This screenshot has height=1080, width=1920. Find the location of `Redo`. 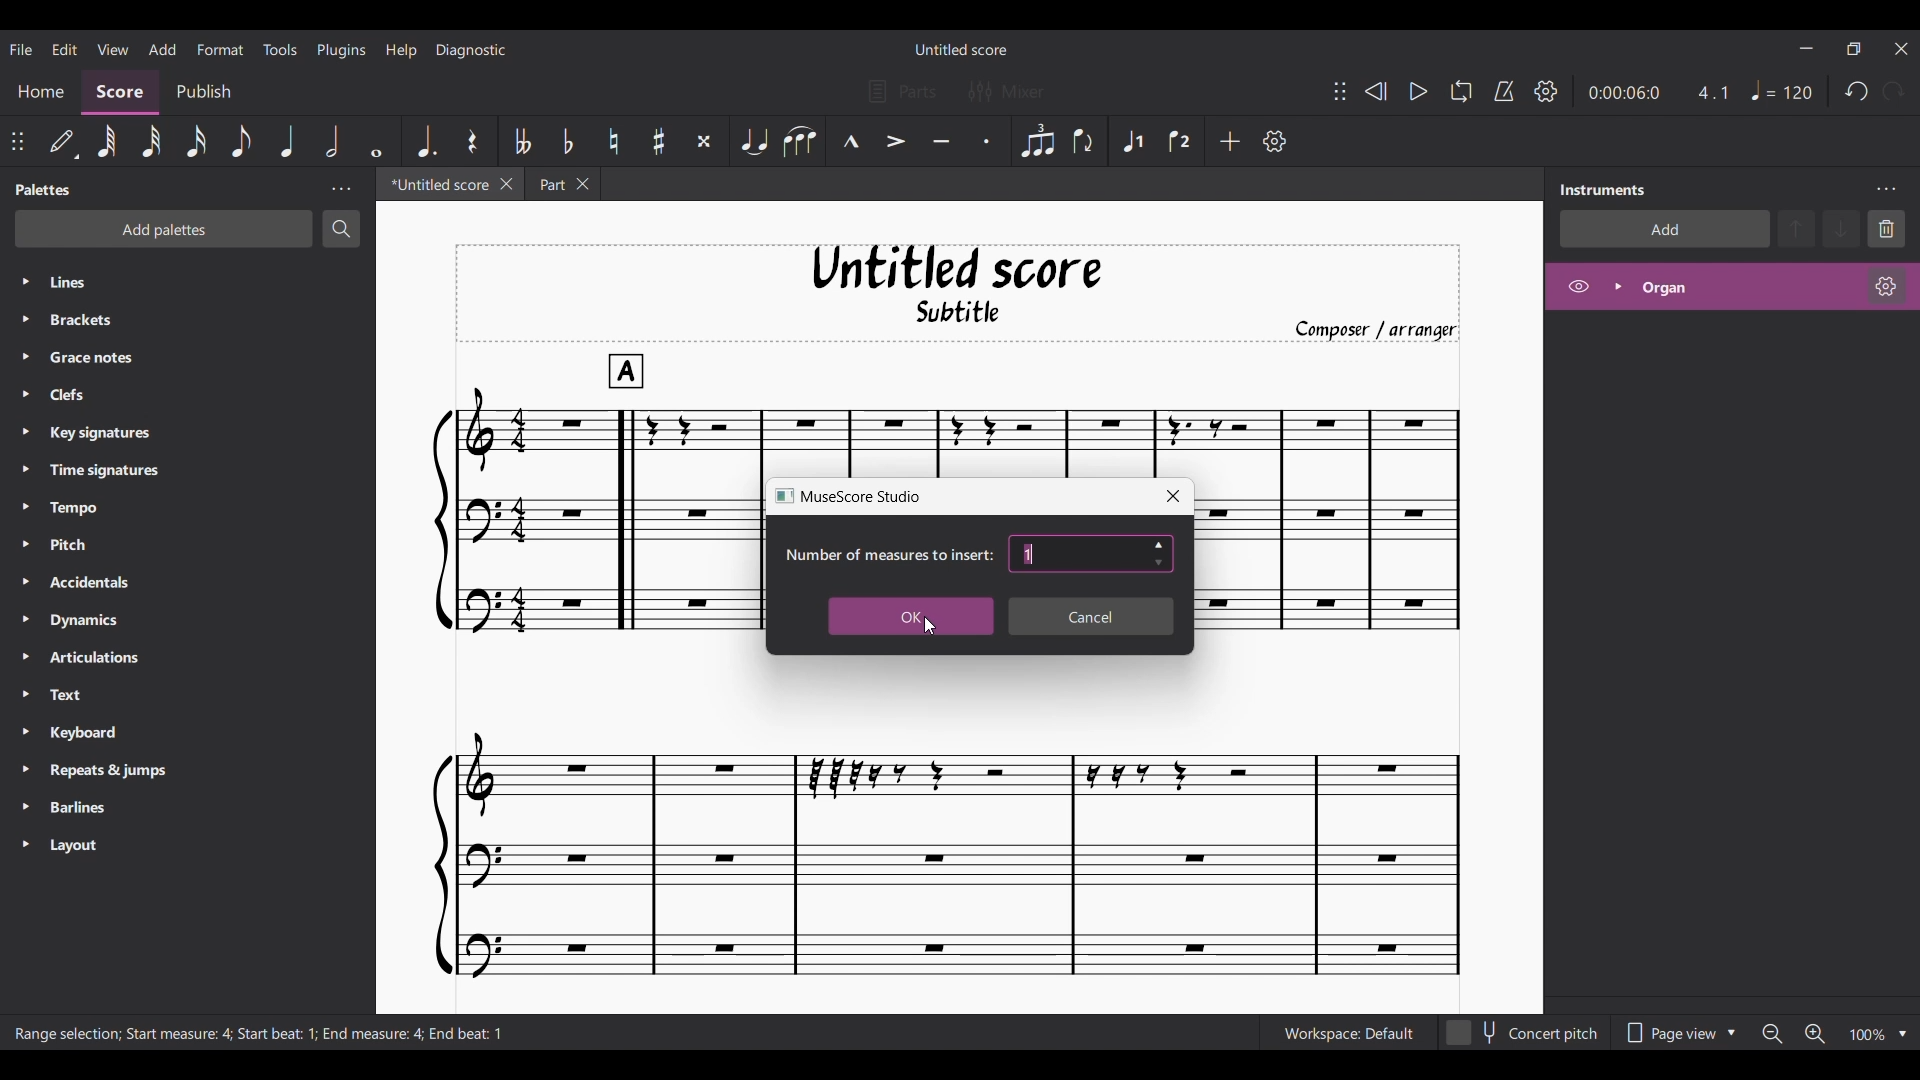

Redo is located at coordinates (1894, 92).